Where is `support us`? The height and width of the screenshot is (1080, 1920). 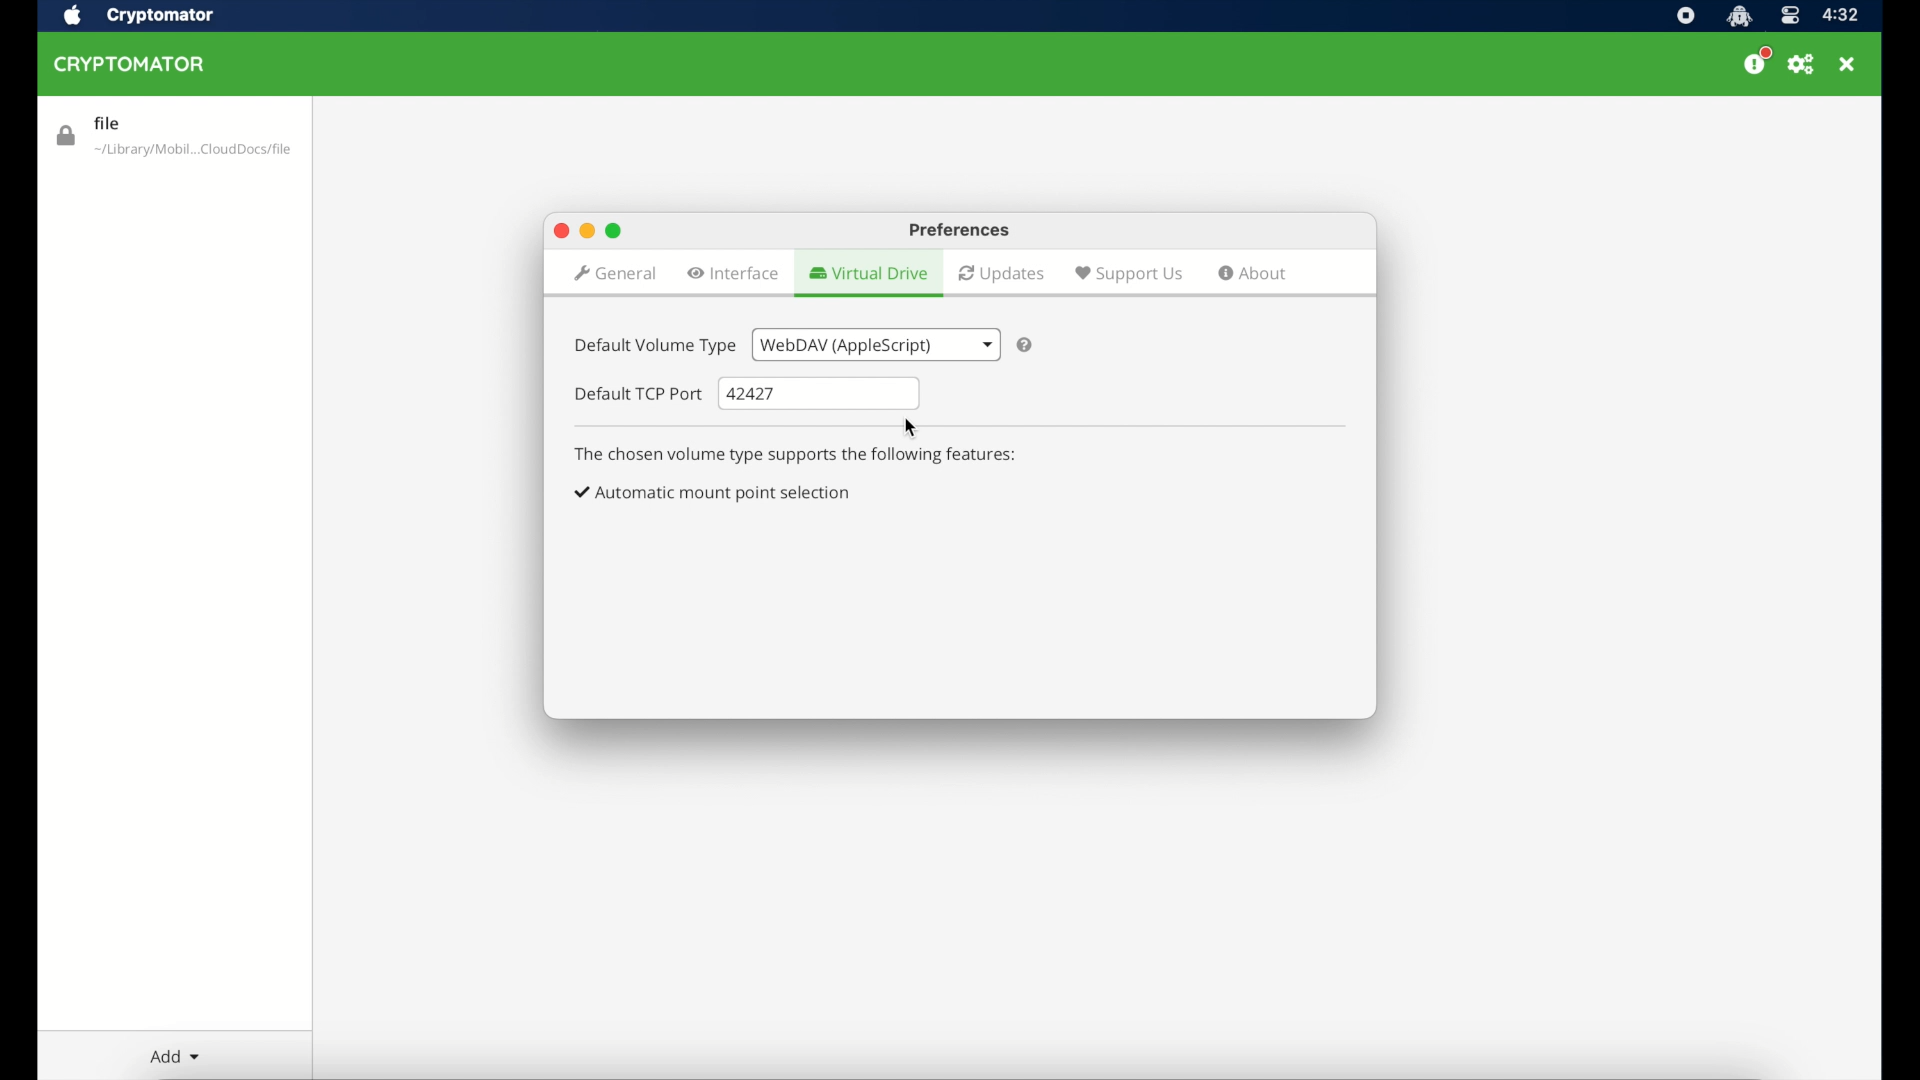 support us is located at coordinates (1128, 273).